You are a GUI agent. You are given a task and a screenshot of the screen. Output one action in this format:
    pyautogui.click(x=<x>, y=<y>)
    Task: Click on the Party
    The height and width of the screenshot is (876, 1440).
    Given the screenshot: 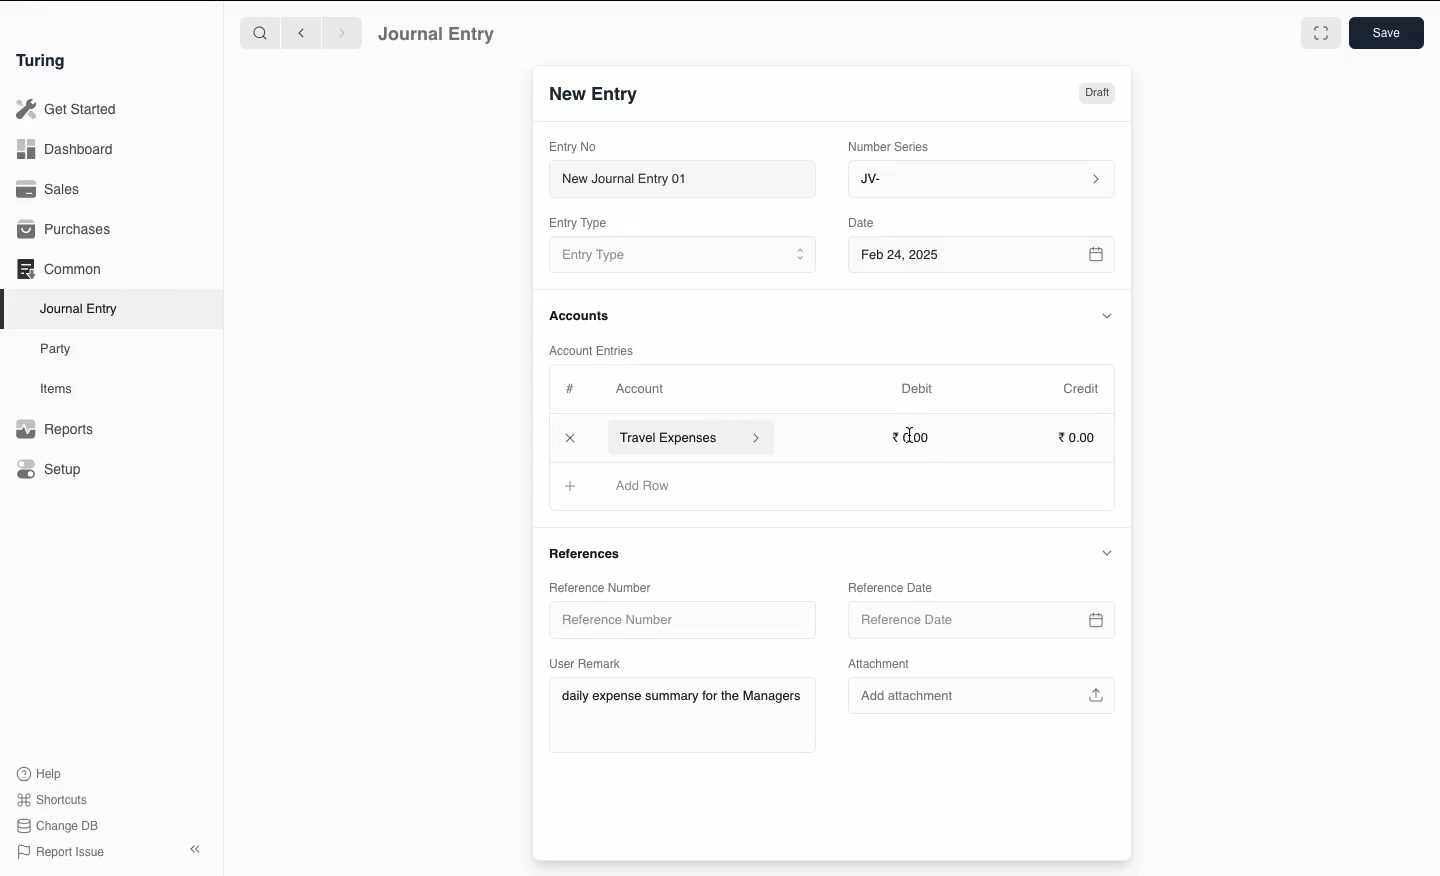 What is the action you would take?
    pyautogui.click(x=61, y=350)
    